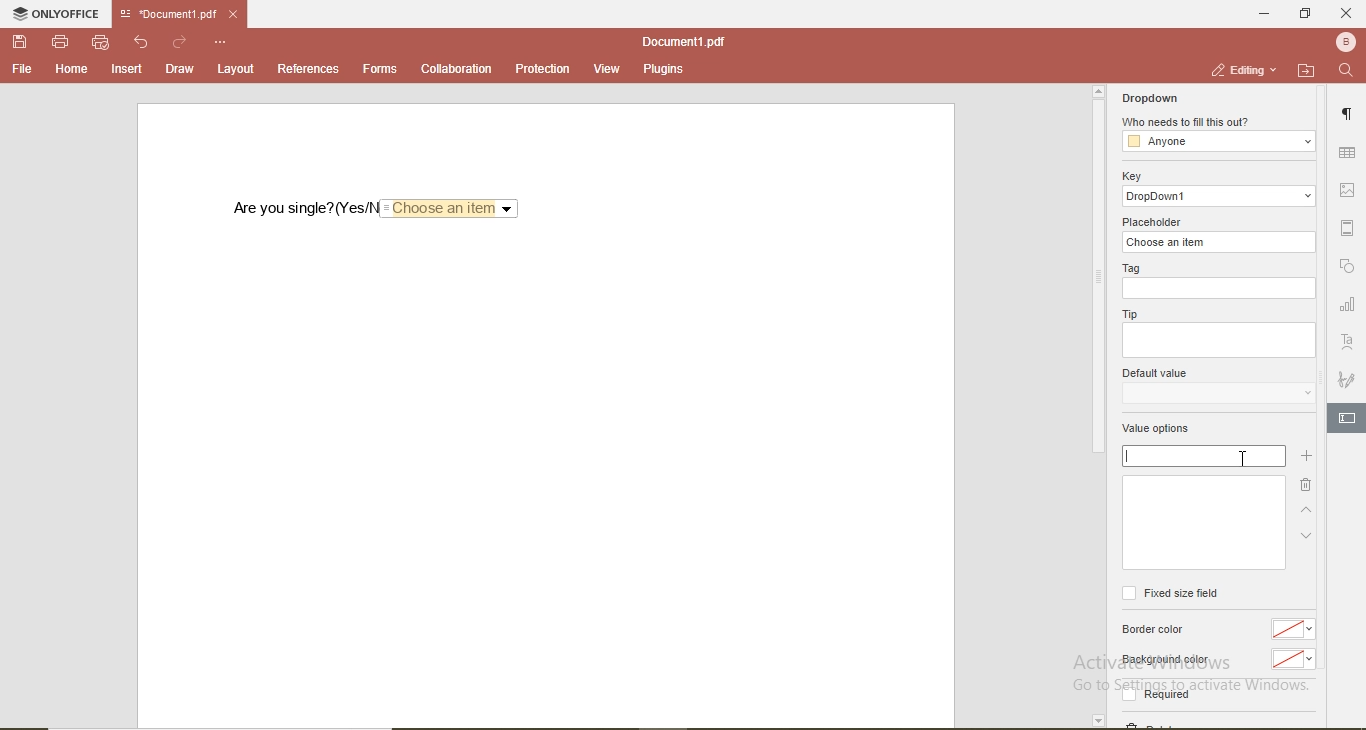 The image size is (1366, 730). I want to click on undo, so click(142, 43).